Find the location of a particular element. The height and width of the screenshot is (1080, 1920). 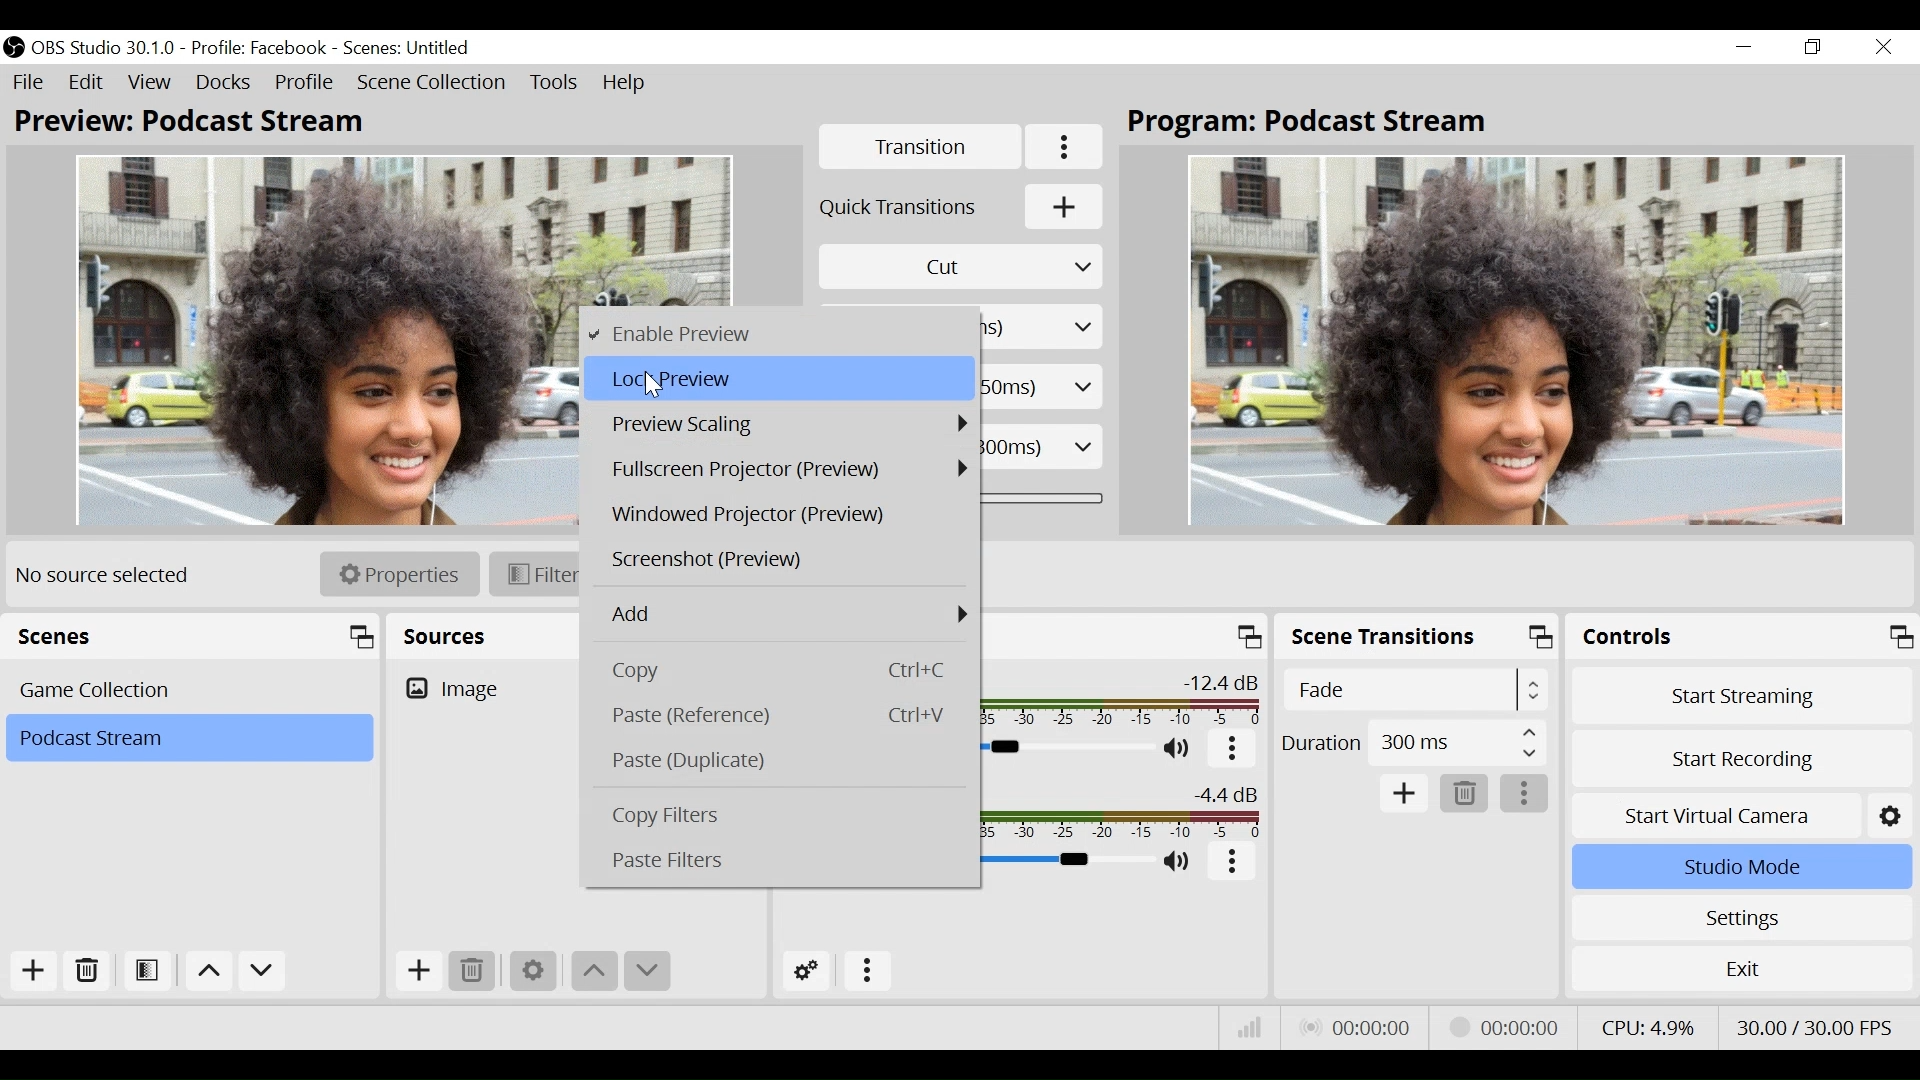

Add is located at coordinates (421, 971).